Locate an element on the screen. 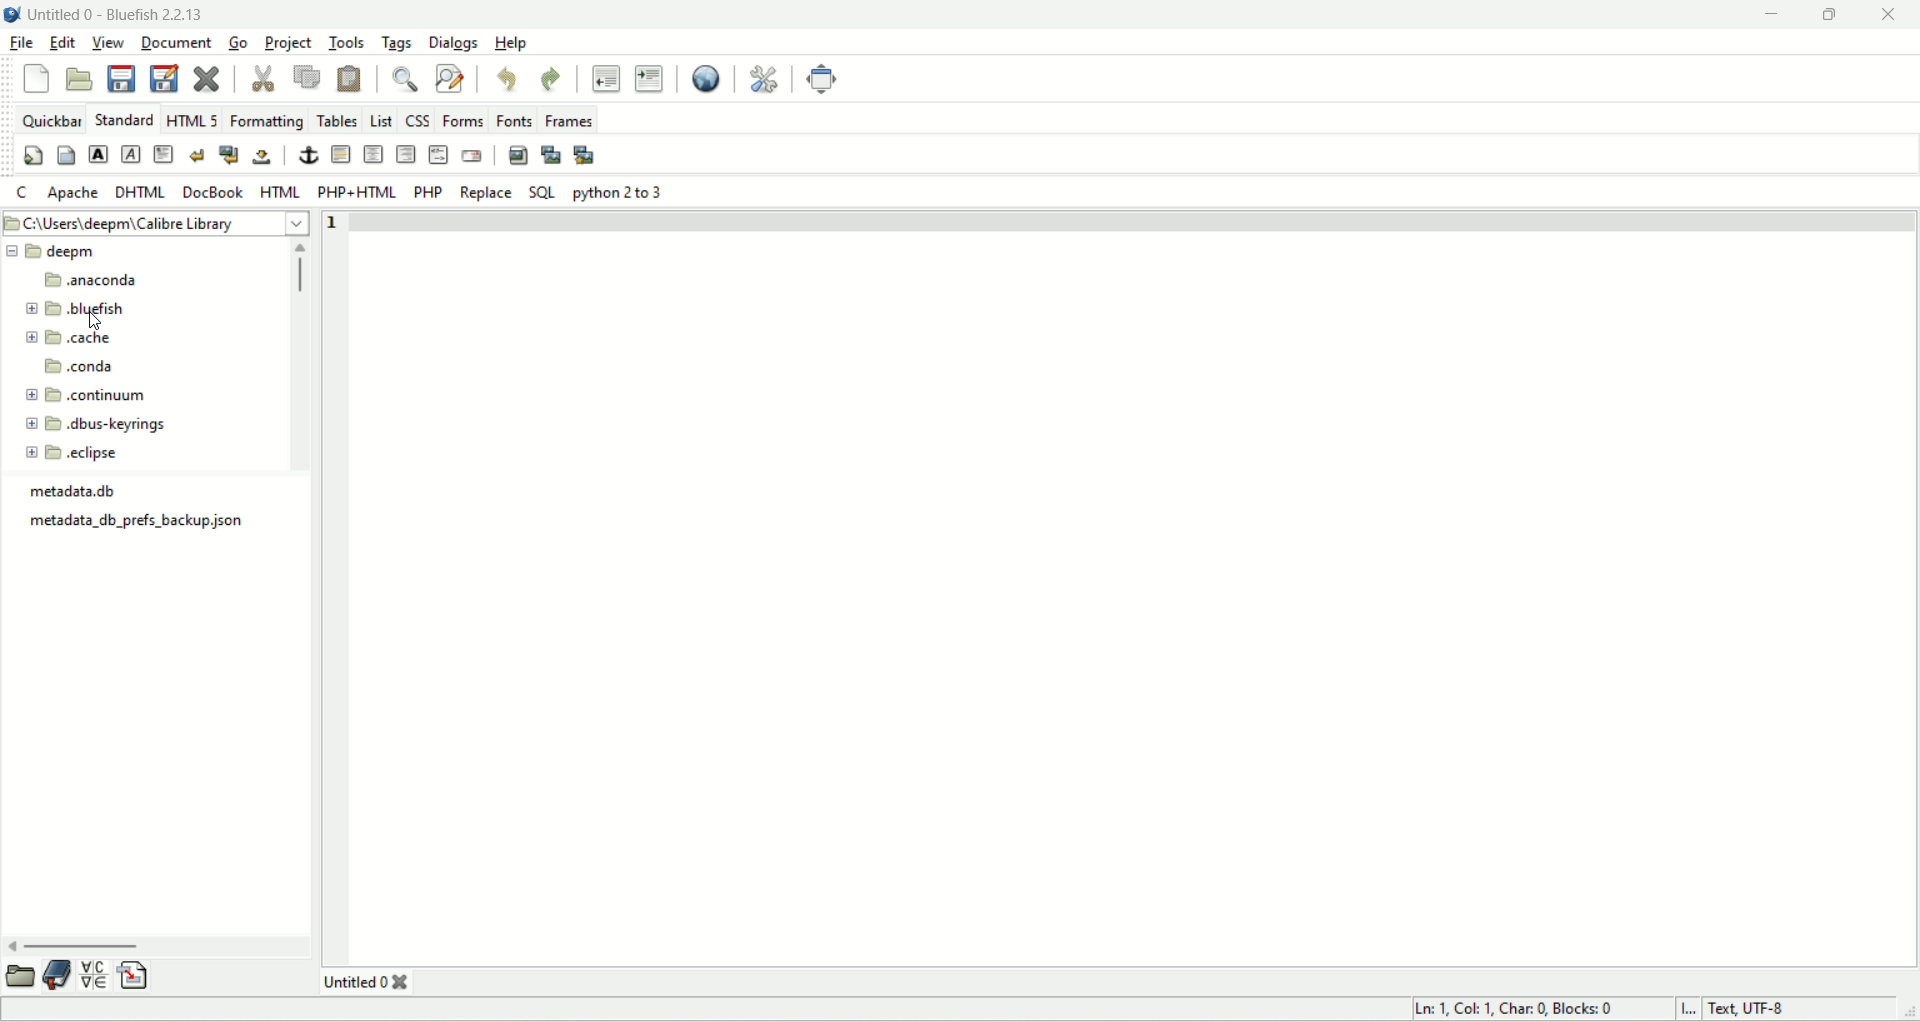 The image size is (1920, 1022). eclipse is located at coordinates (74, 452).